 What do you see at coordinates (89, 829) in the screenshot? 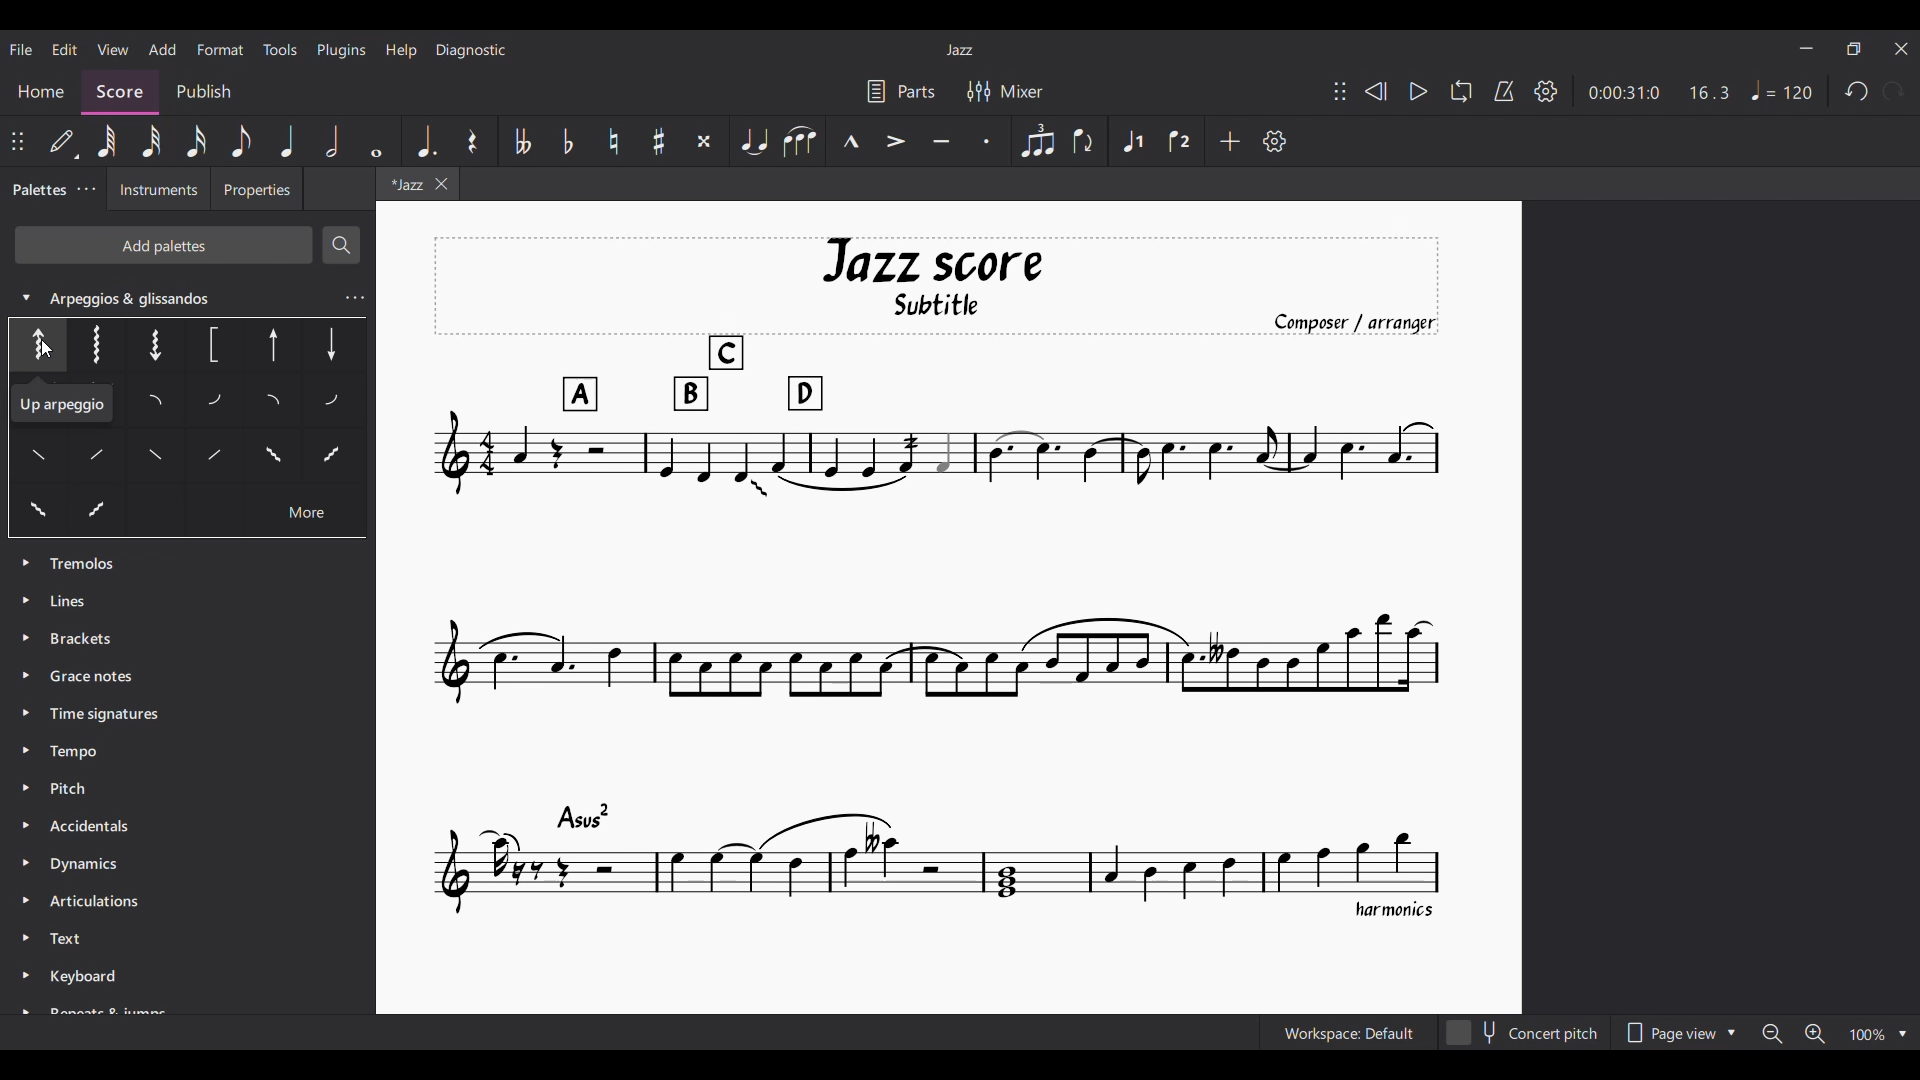
I see `Accidentals` at bounding box center [89, 829].